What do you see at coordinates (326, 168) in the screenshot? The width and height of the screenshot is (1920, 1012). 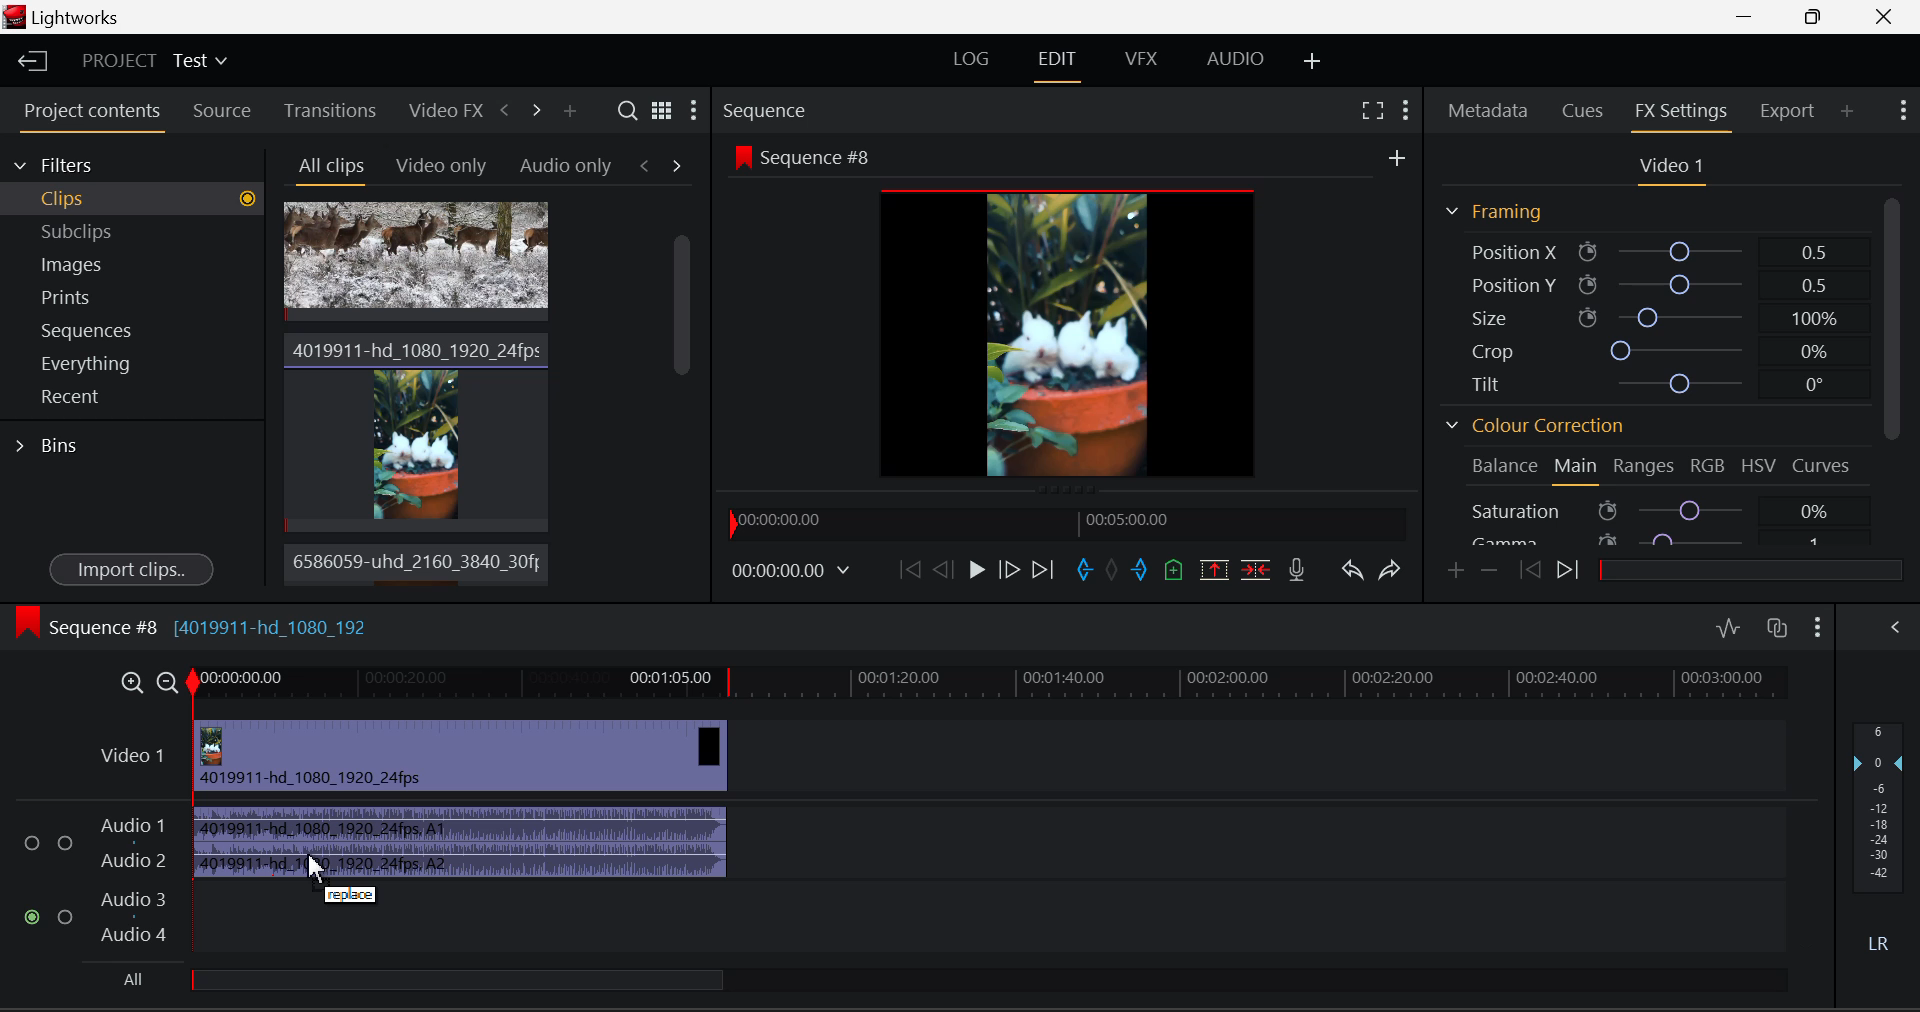 I see `All clips tab open` at bounding box center [326, 168].